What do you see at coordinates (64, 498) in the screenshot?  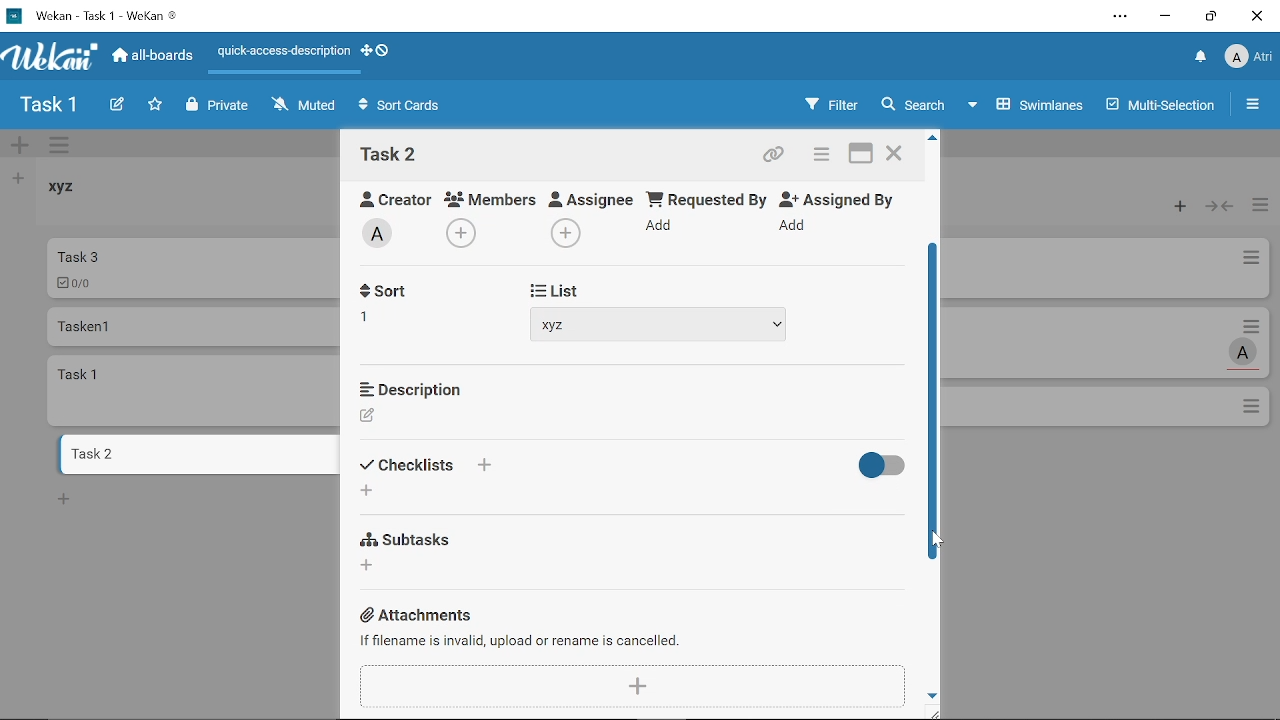 I see `New` at bounding box center [64, 498].